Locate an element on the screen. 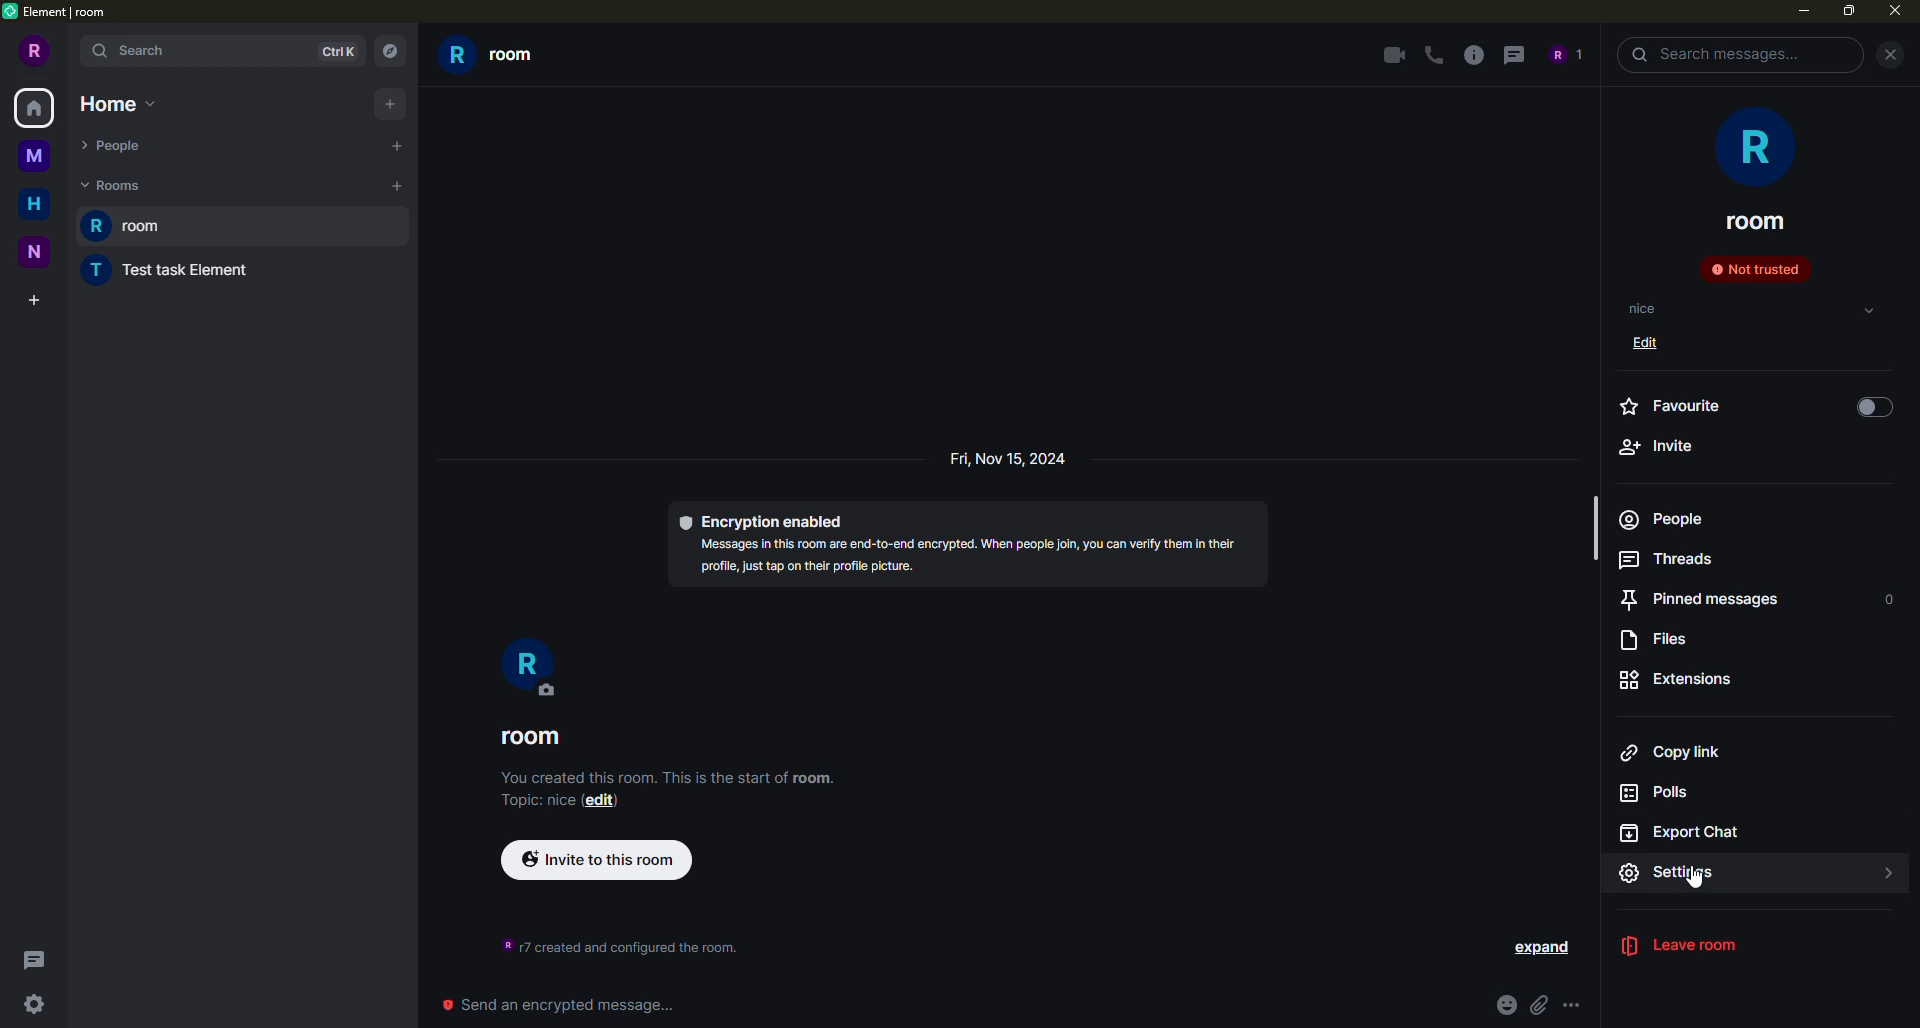  text is located at coordinates (667, 789).